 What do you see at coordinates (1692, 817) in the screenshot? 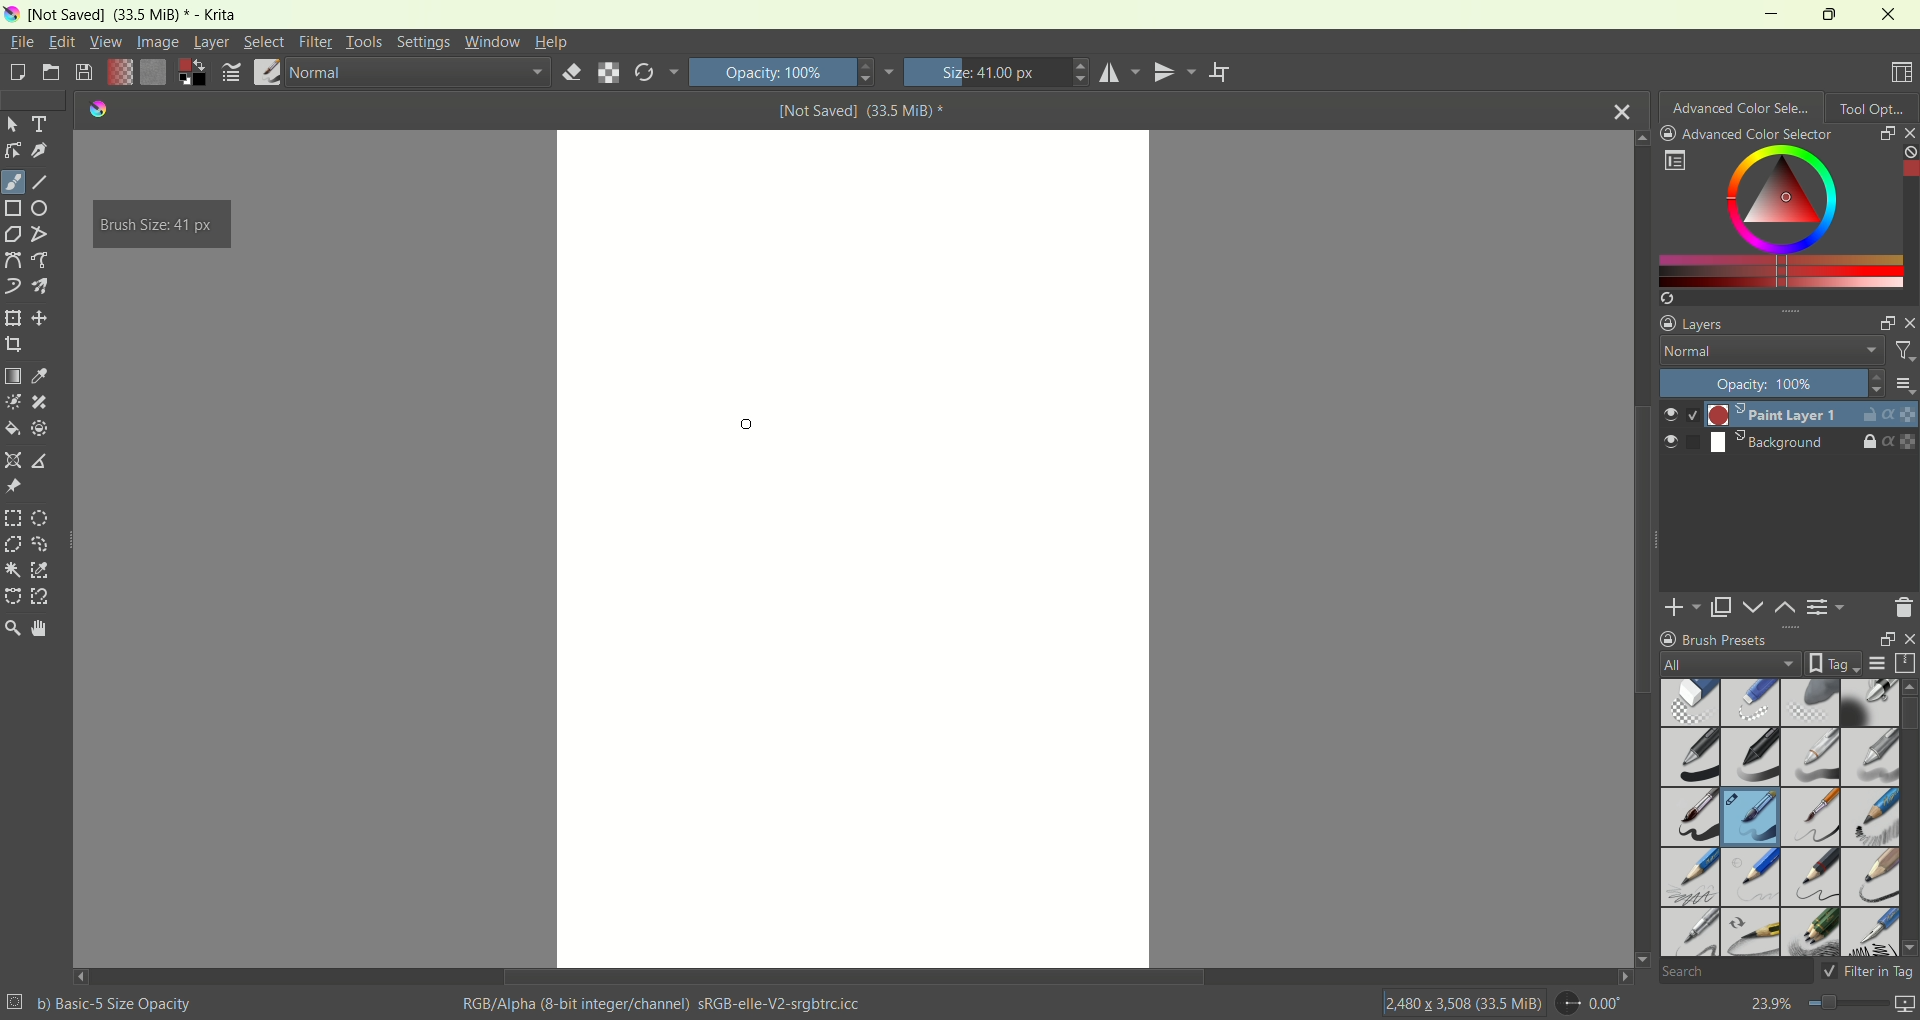
I see `basic 5` at bounding box center [1692, 817].